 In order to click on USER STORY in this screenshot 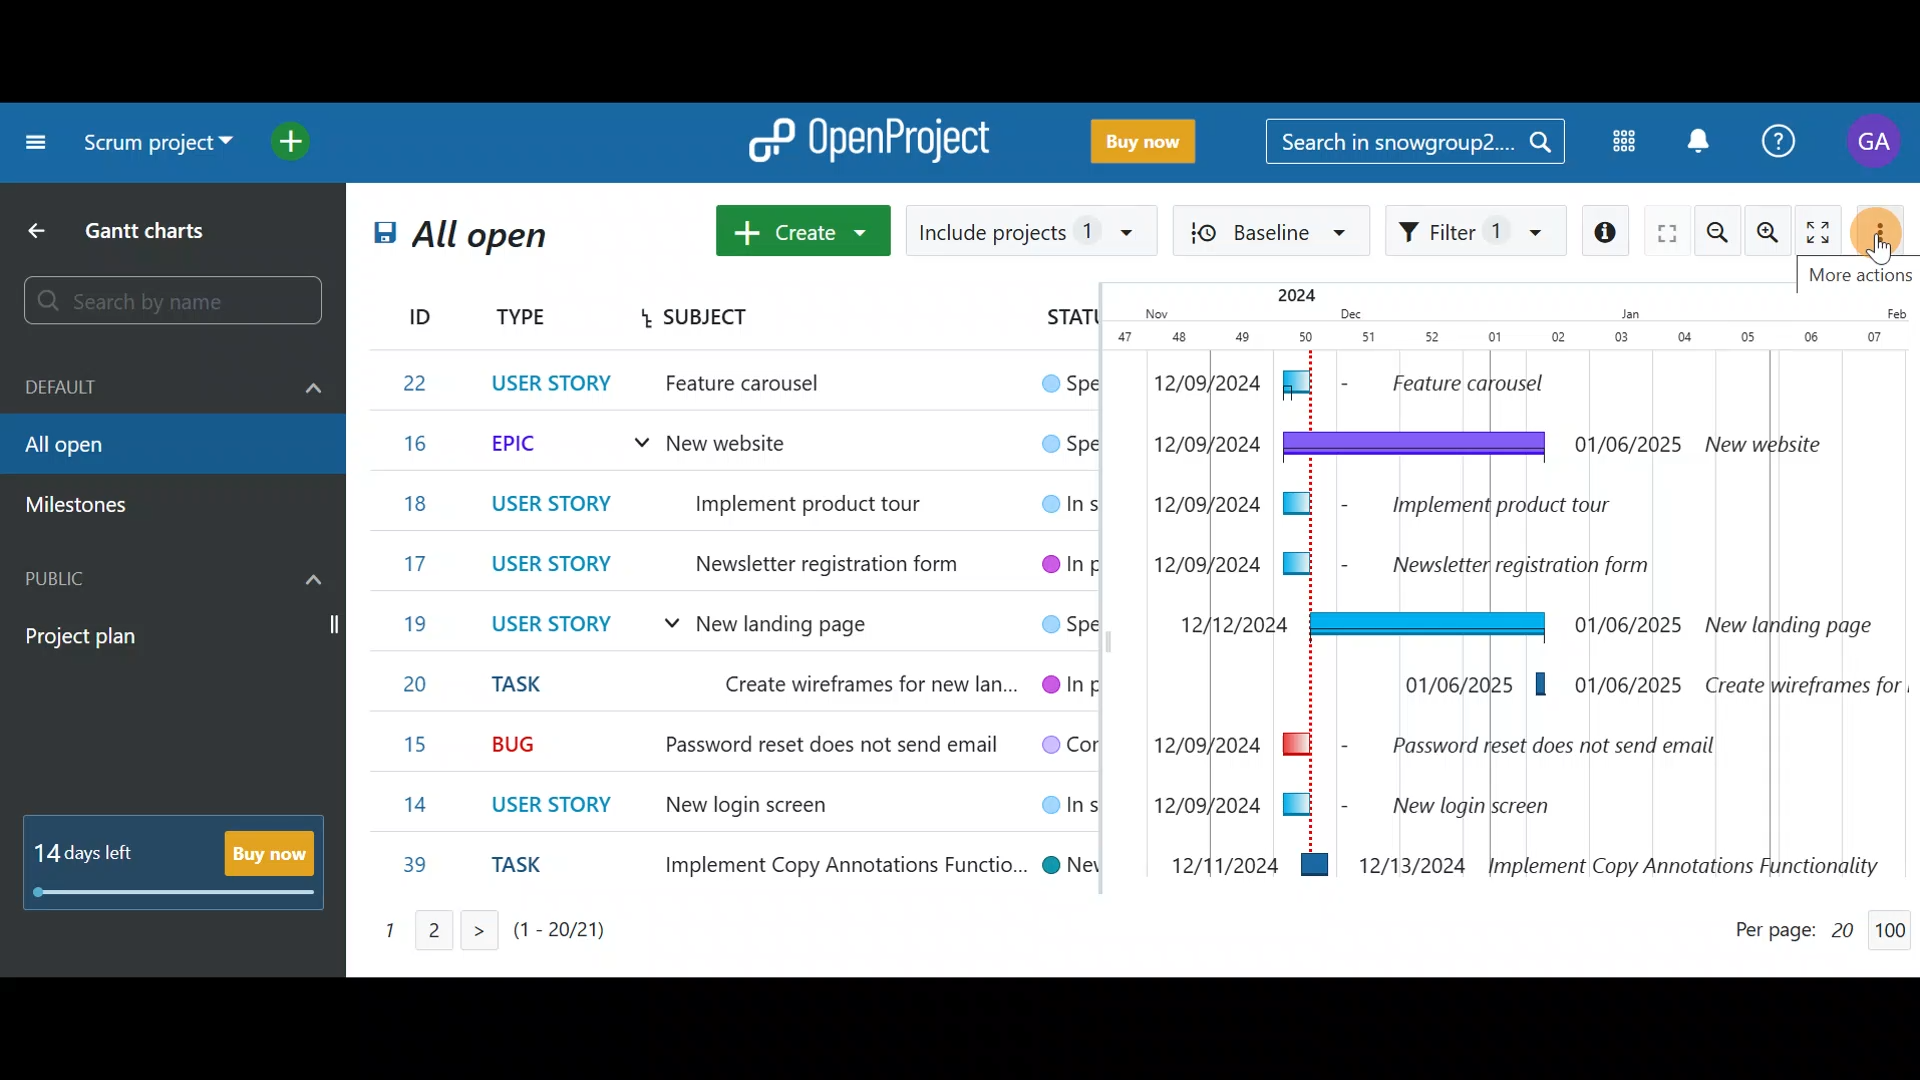, I will do `click(562, 805)`.